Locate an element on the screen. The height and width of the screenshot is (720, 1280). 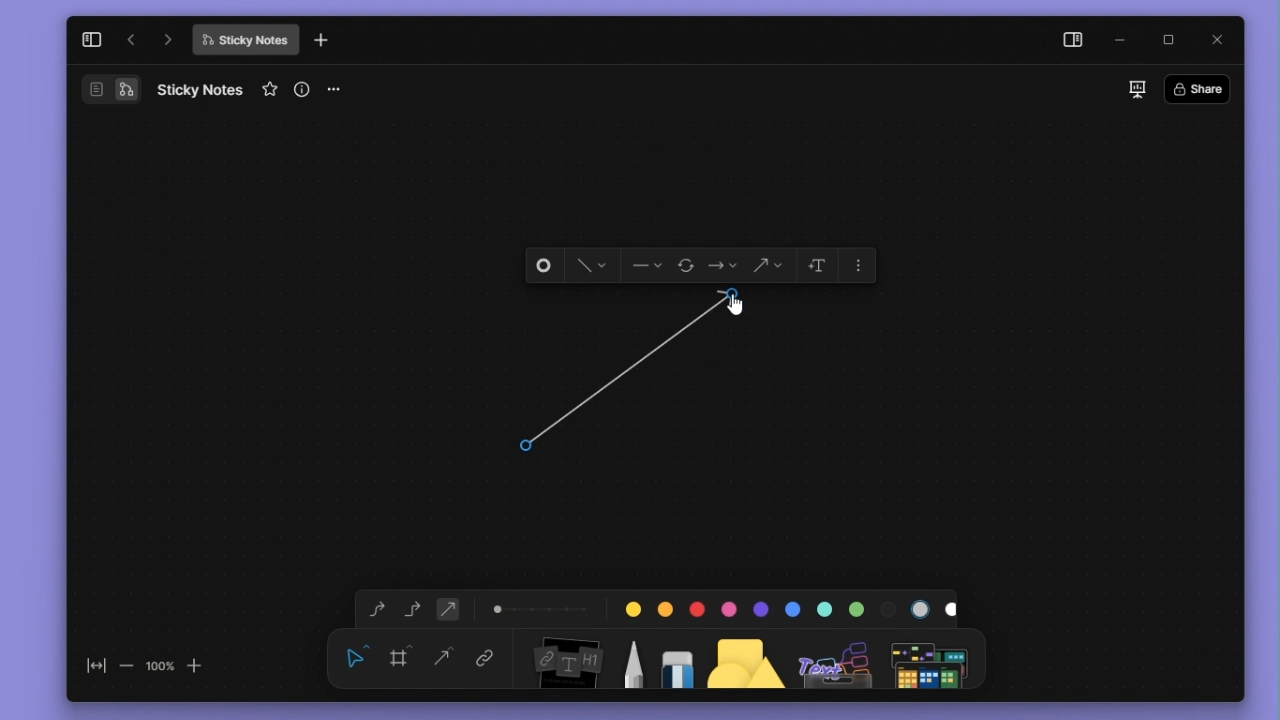
go back is located at coordinates (131, 40).